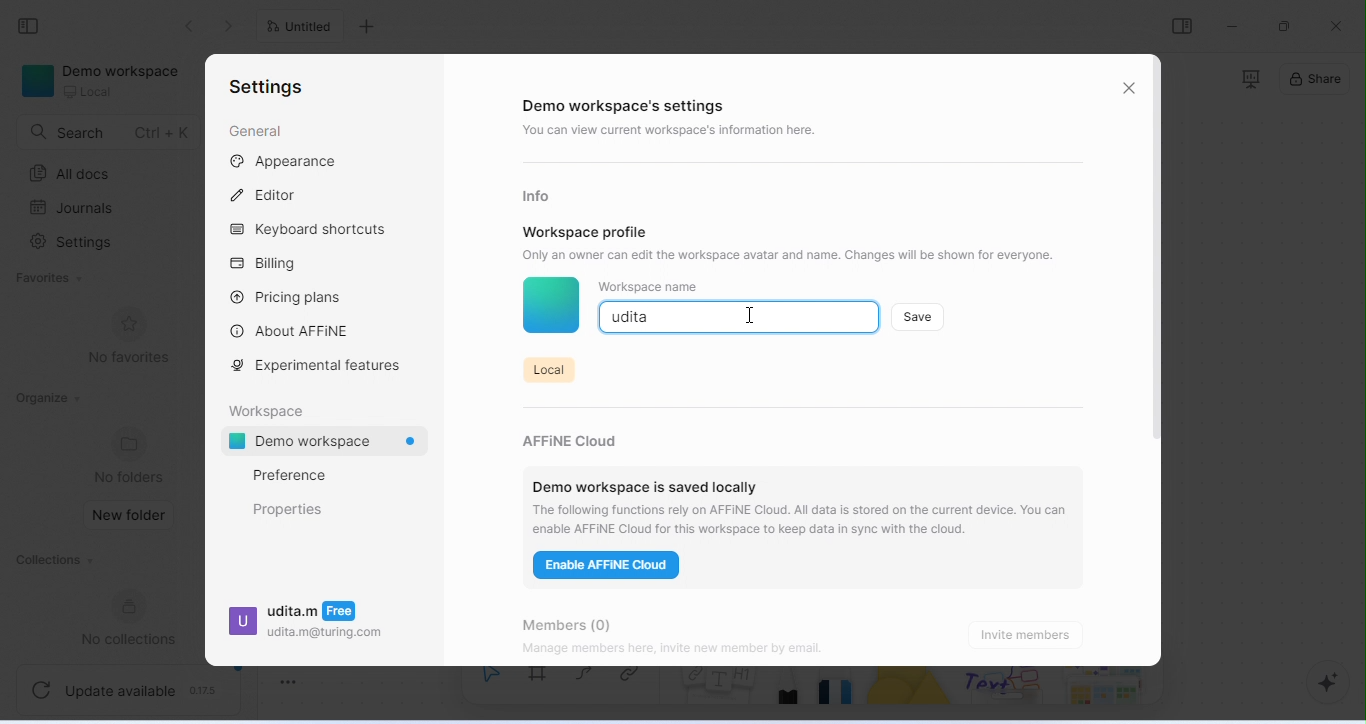  Describe the element at coordinates (232, 26) in the screenshot. I see `go previous` at that location.